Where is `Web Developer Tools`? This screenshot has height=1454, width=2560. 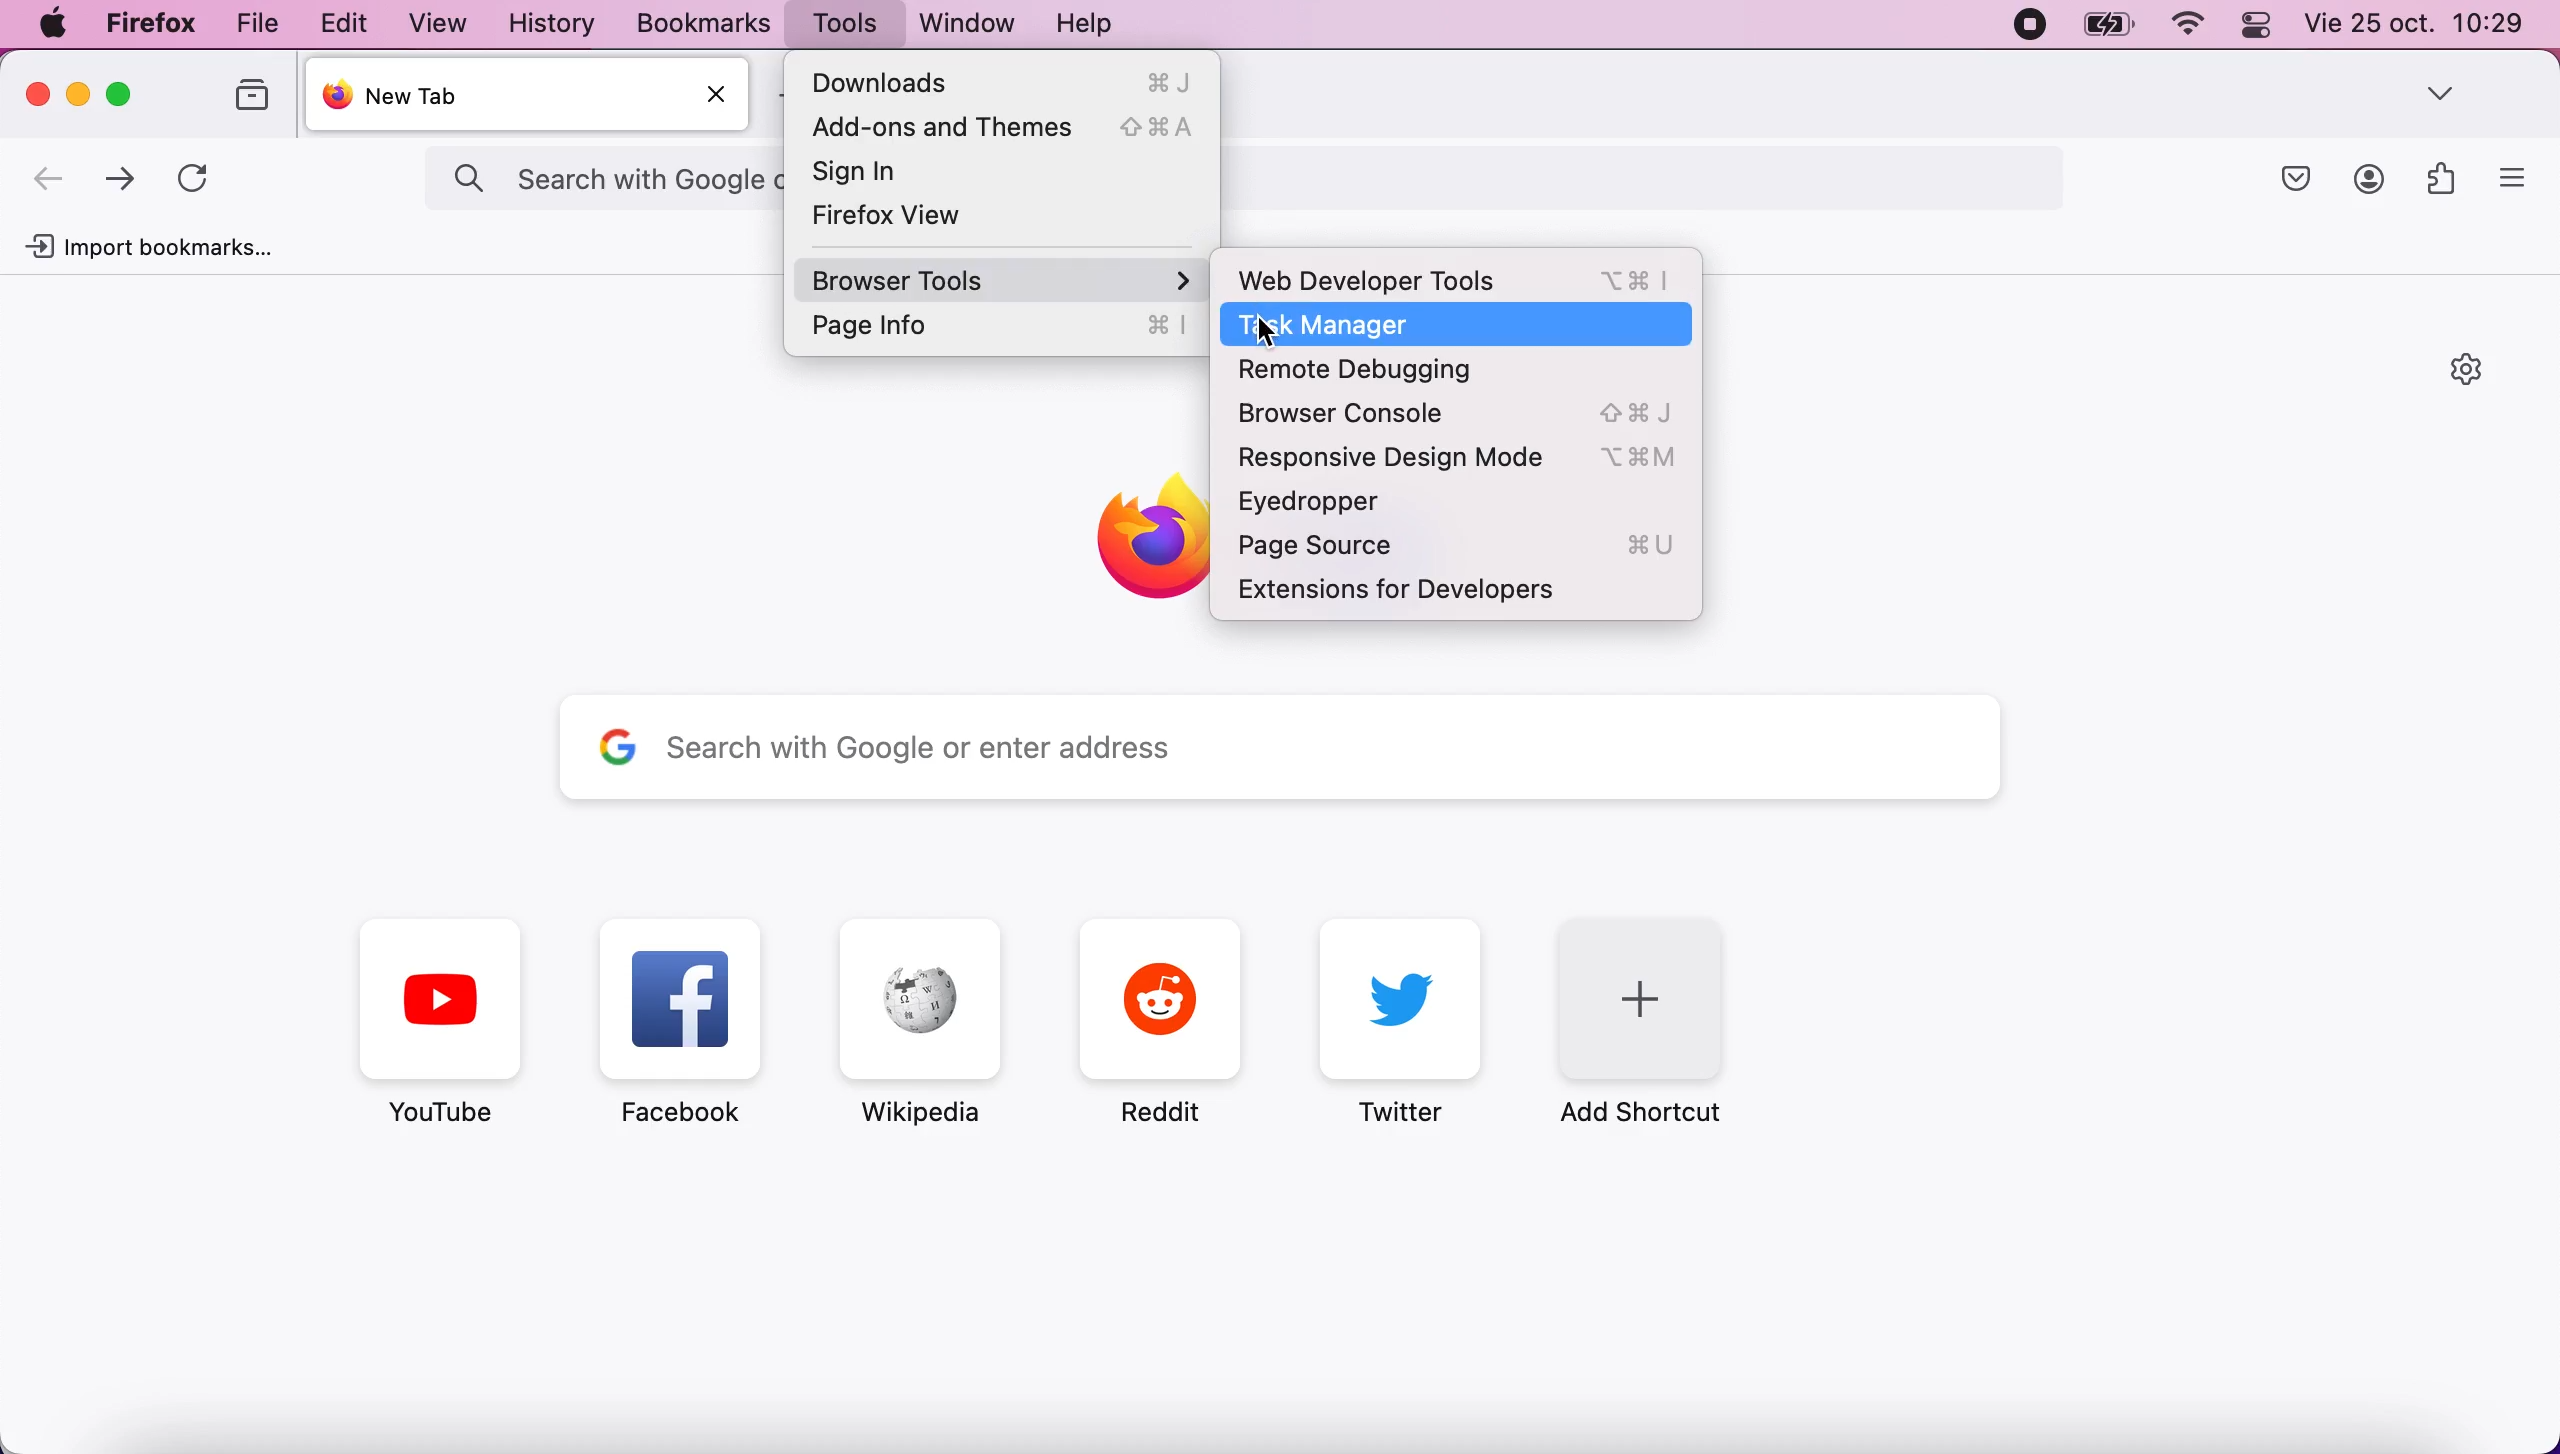
Web Developer Tools is located at coordinates (1453, 281).